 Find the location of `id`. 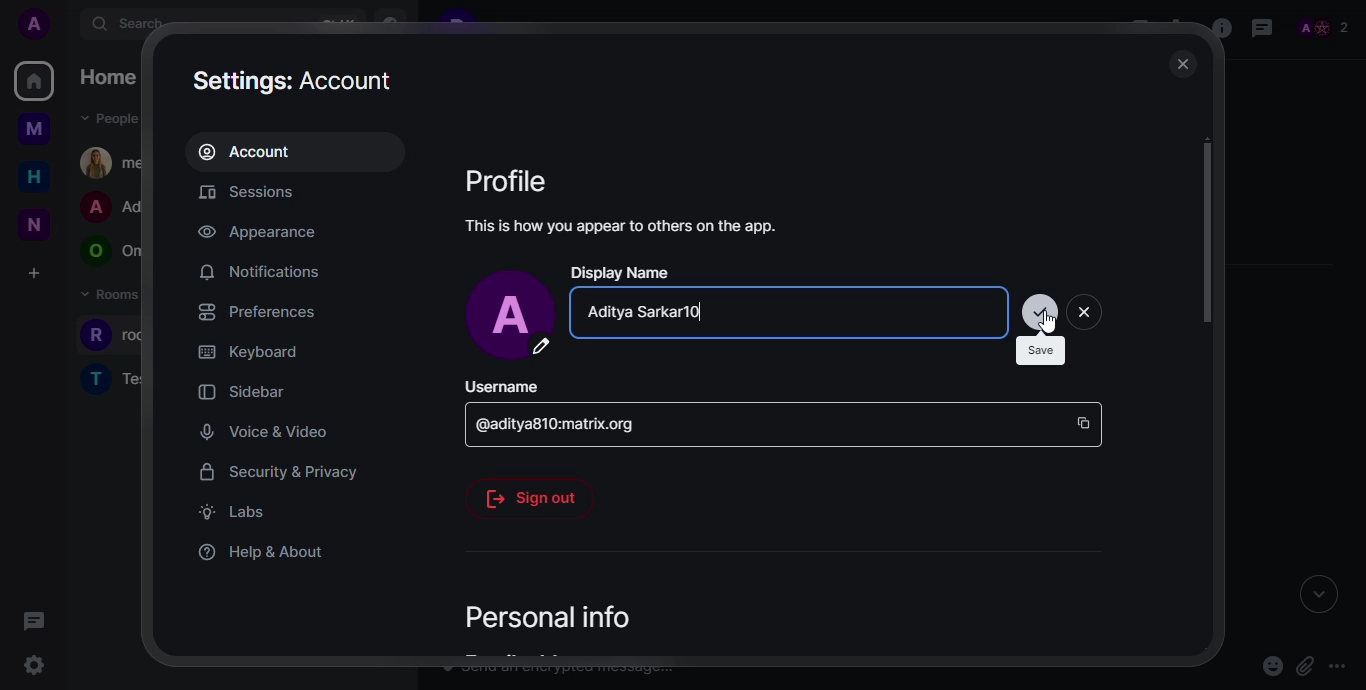

id is located at coordinates (565, 426).